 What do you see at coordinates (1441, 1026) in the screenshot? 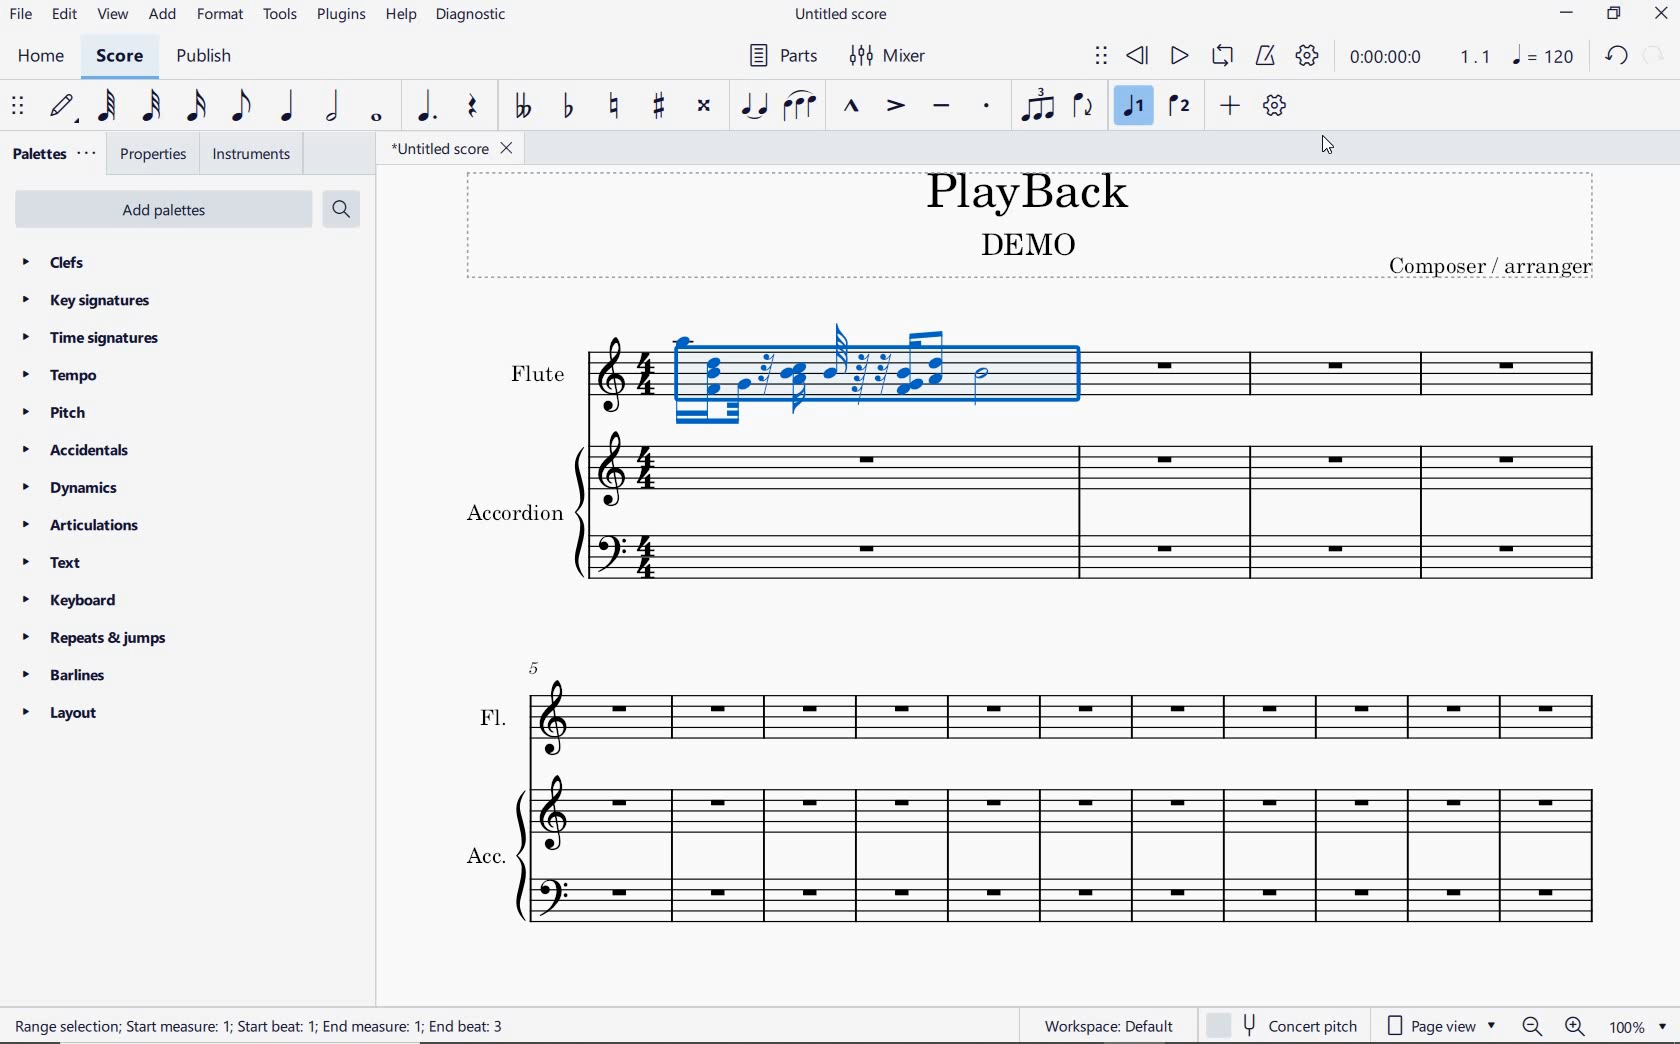
I see `page view` at bounding box center [1441, 1026].